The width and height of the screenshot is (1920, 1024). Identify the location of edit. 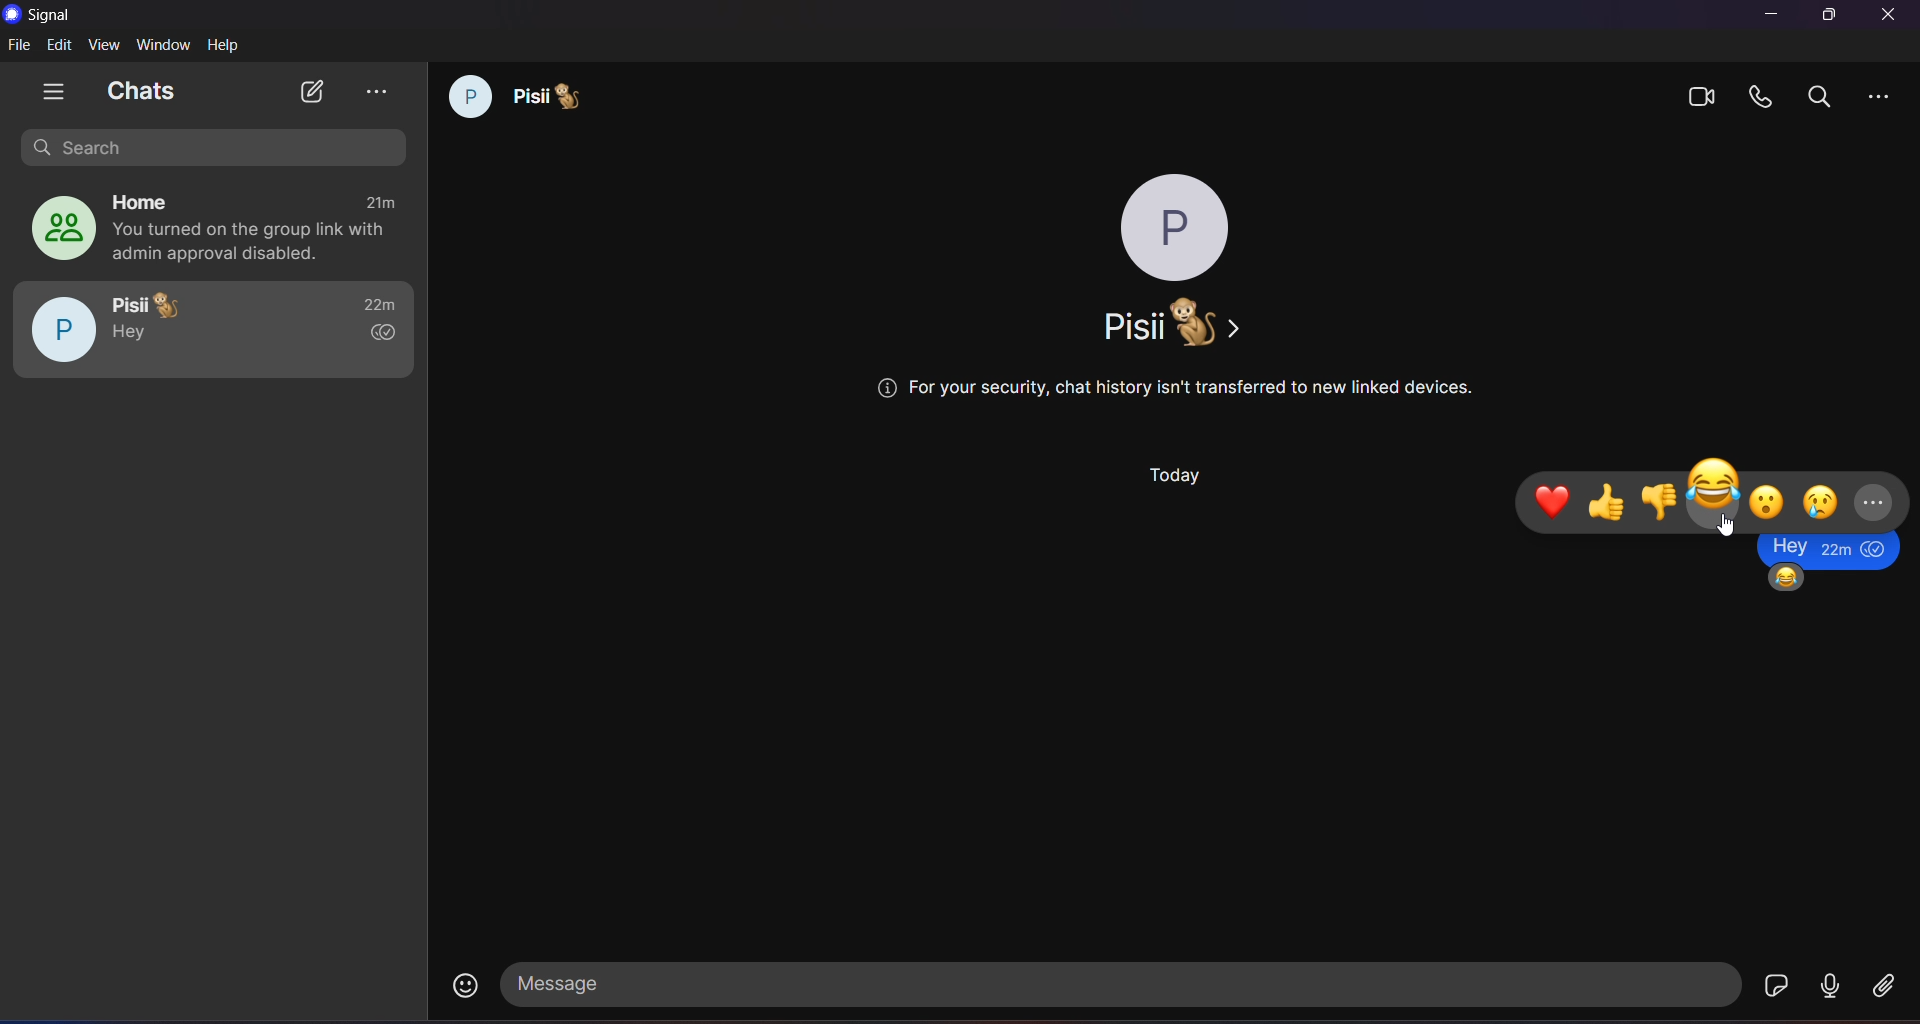
(59, 46).